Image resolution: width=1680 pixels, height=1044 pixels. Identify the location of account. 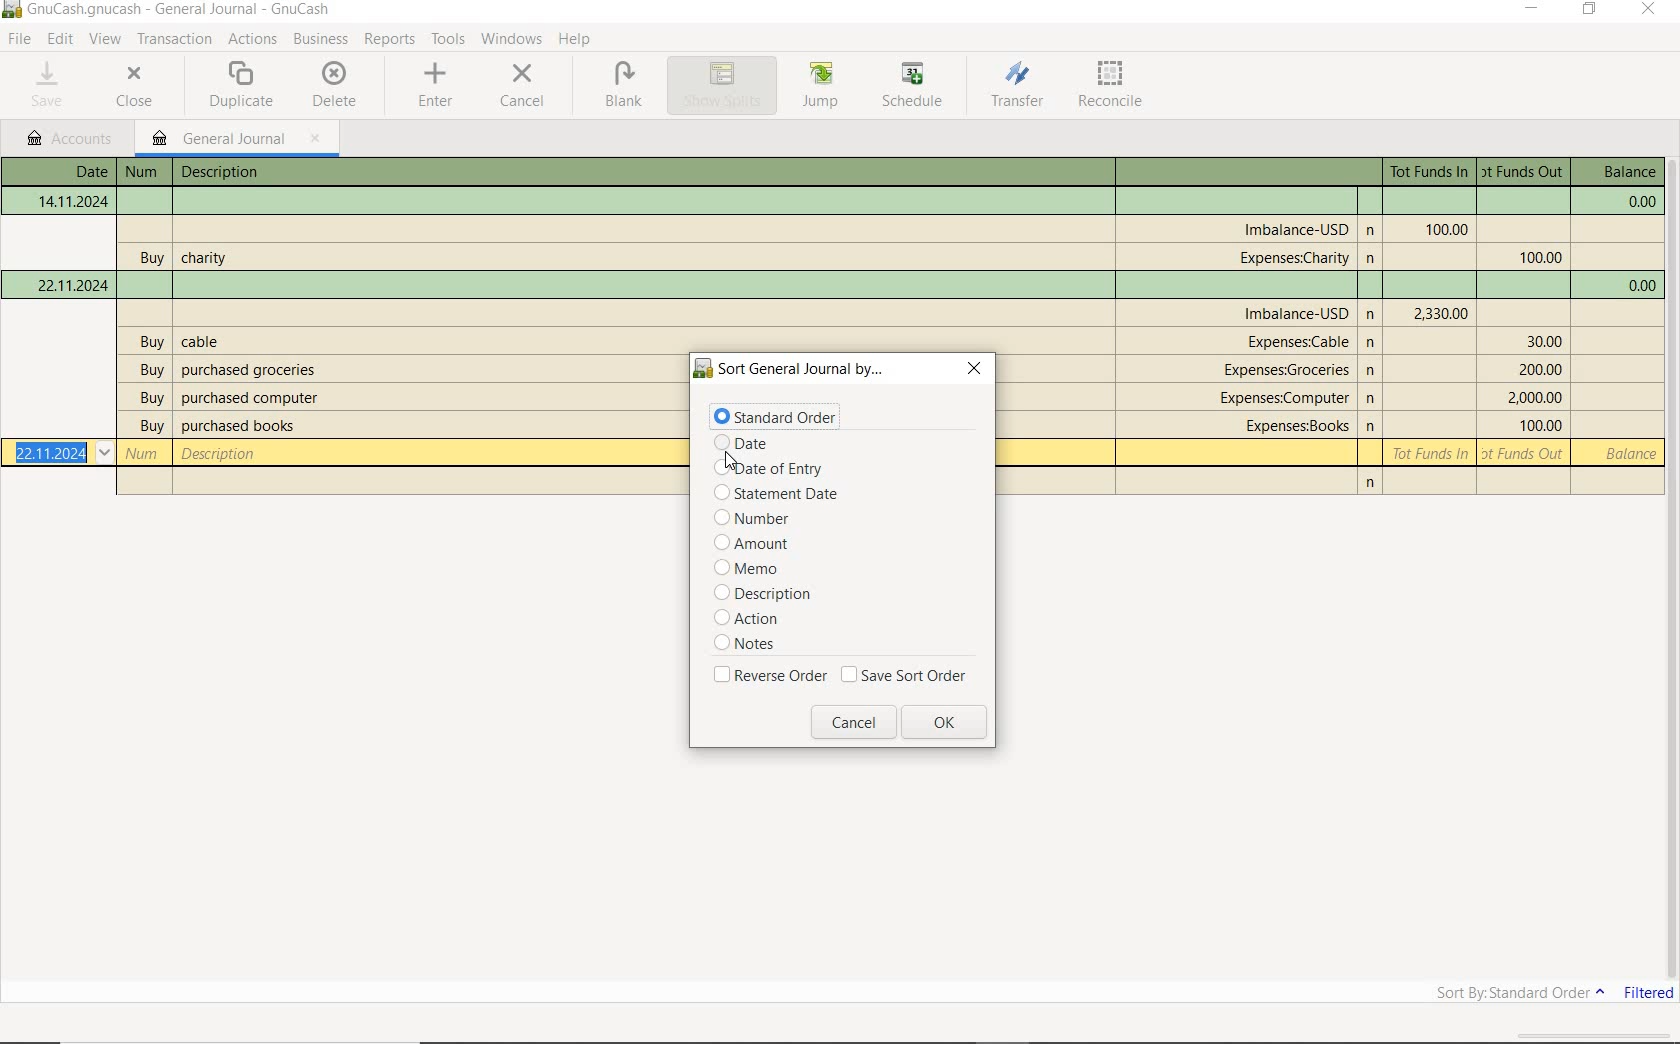
(1294, 258).